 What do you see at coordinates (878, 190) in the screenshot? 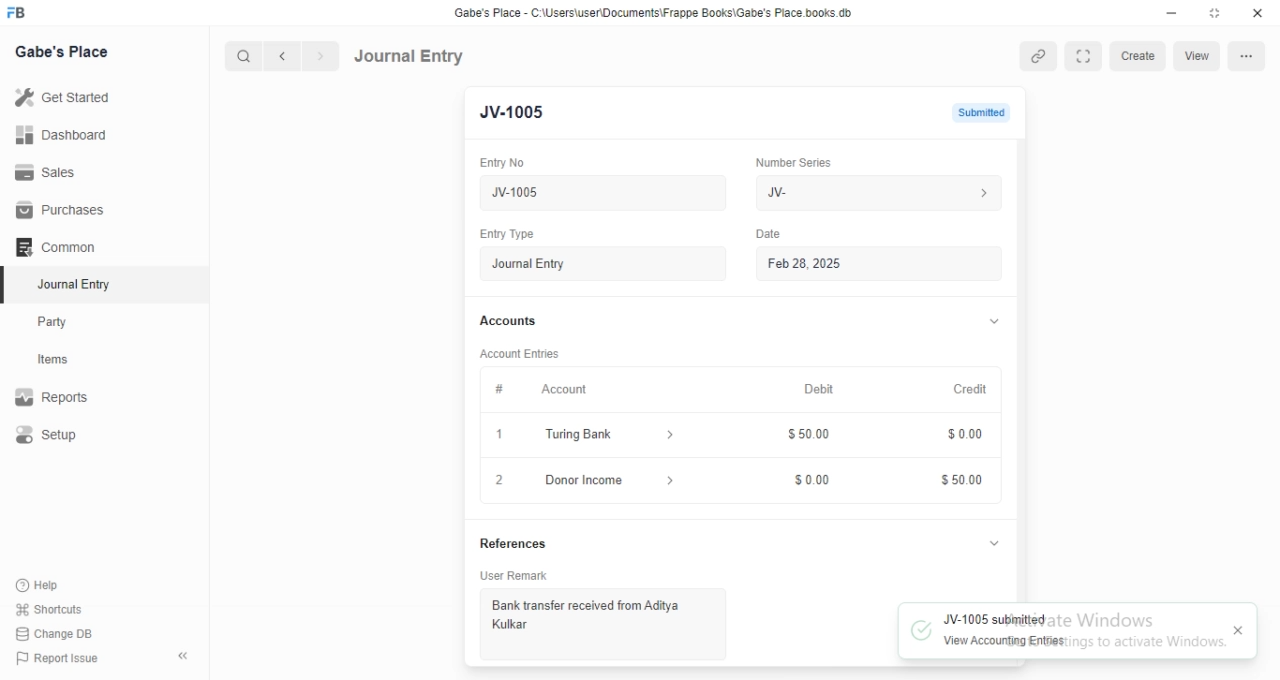
I see `JV-` at bounding box center [878, 190].